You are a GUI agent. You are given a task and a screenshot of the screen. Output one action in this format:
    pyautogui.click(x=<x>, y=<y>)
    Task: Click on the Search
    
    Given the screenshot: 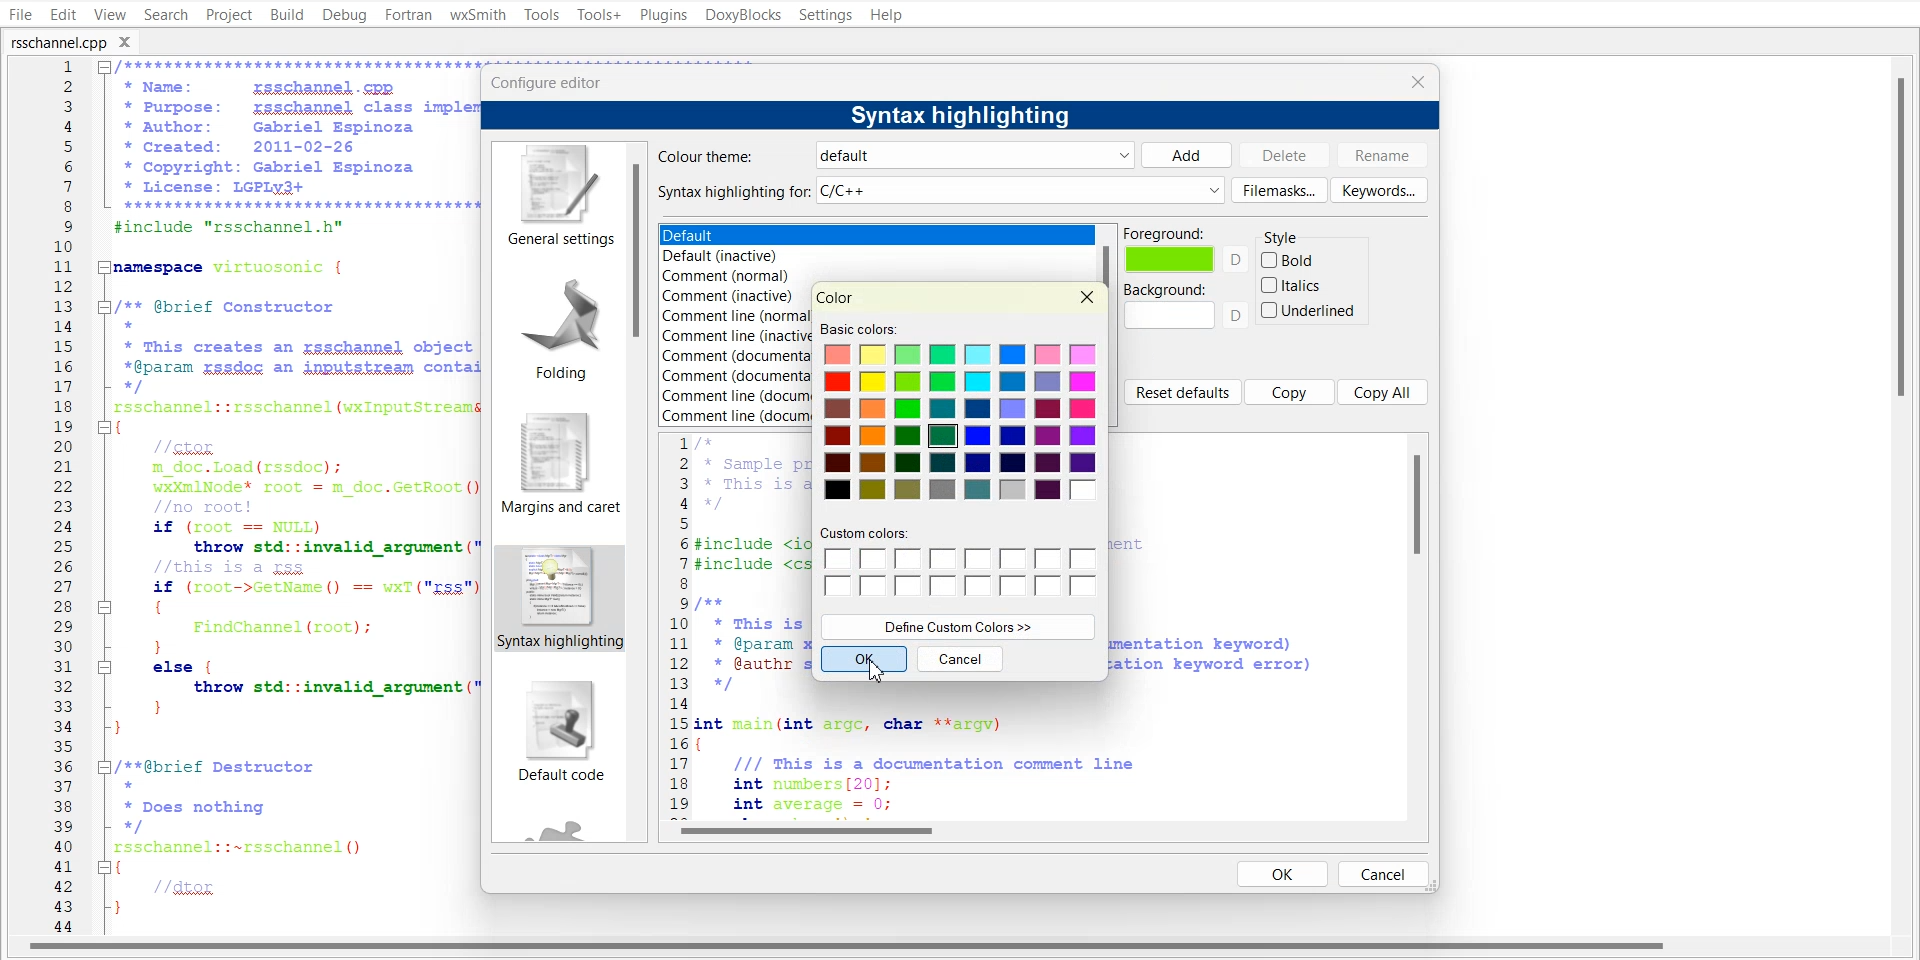 What is the action you would take?
    pyautogui.click(x=166, y=14)
    